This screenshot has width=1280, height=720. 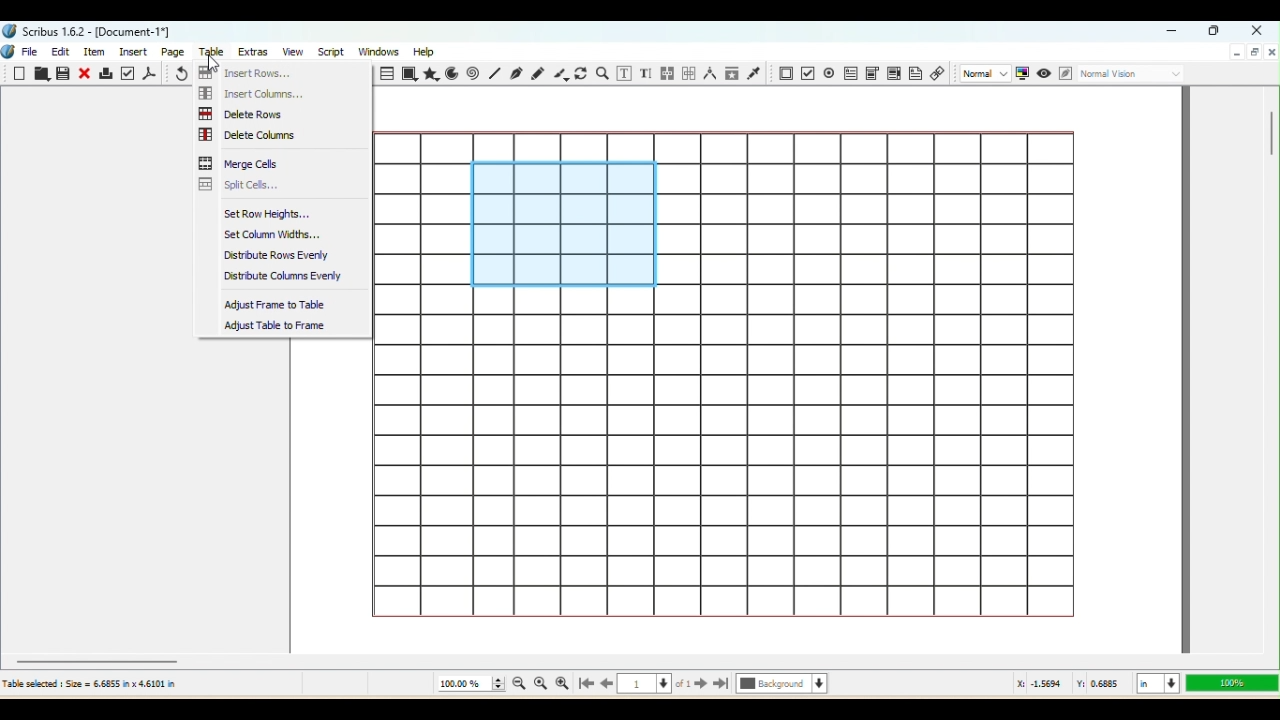 What do you see at coordinates (1043, 72) in the screenshot?
I see `Preview mode` at bounding box center [1043, 72].